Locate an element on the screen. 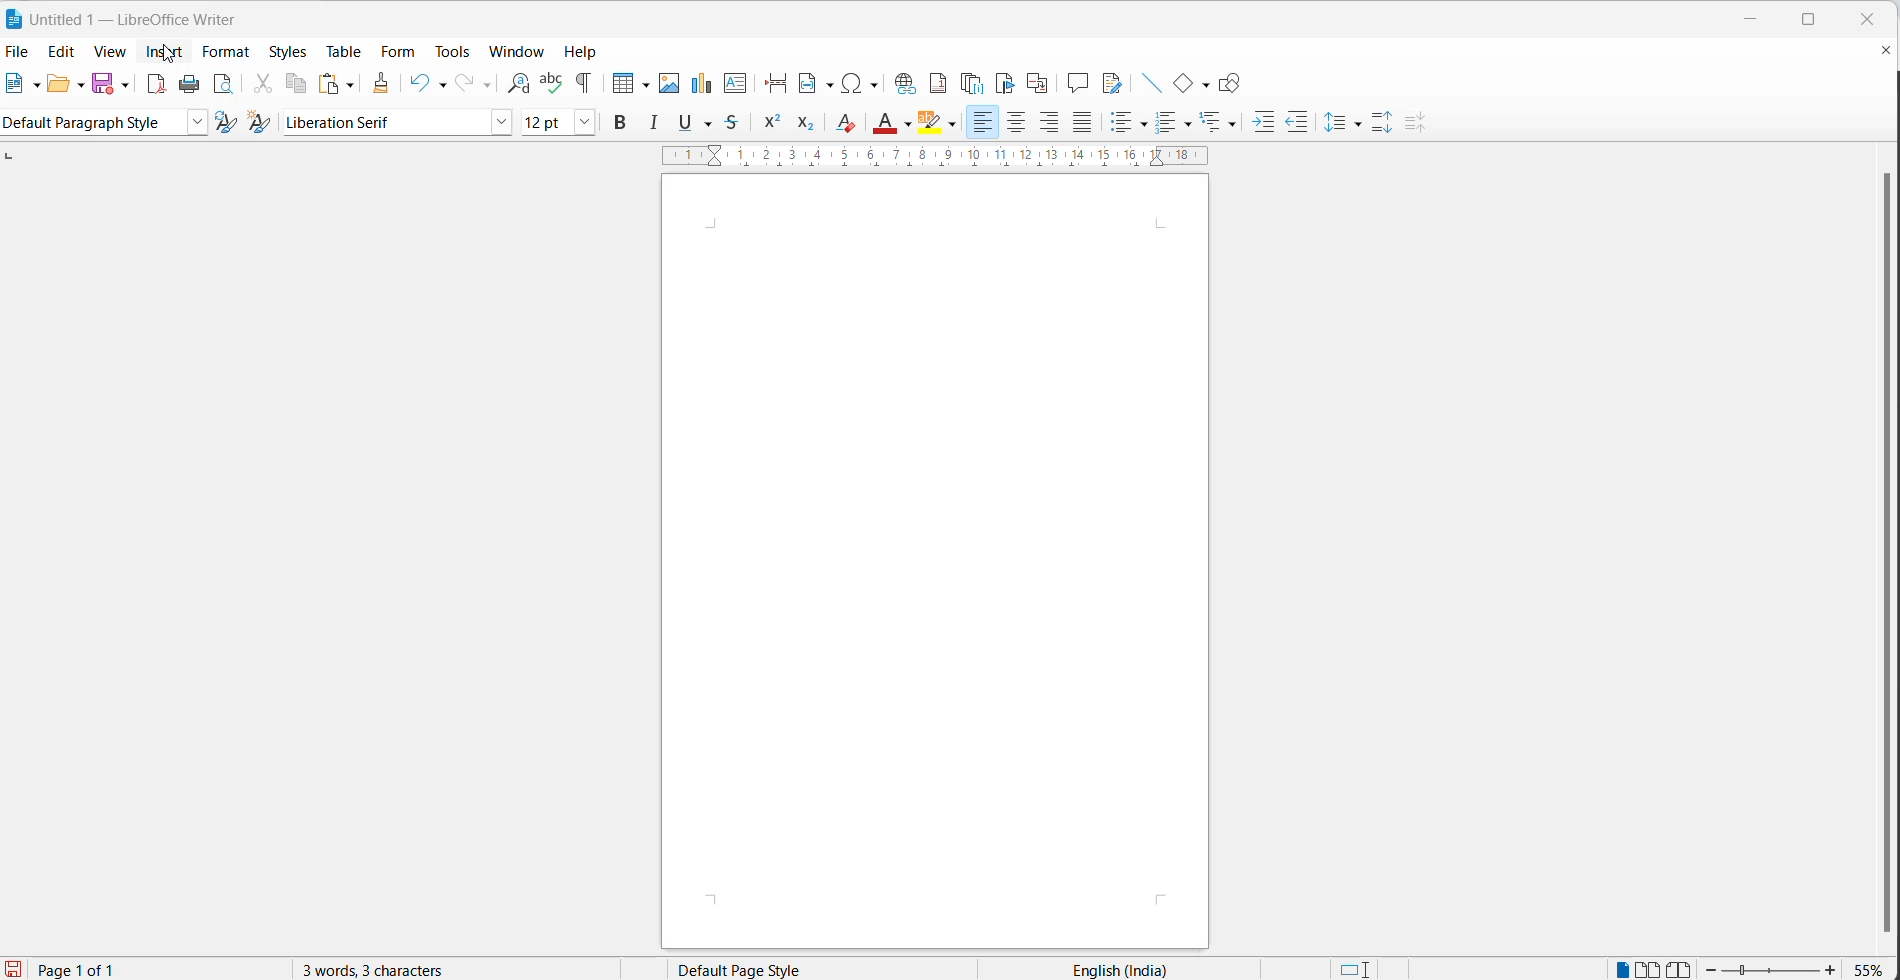 The image size is (1900, 980). text align center is located at coordinates (1015, 124).